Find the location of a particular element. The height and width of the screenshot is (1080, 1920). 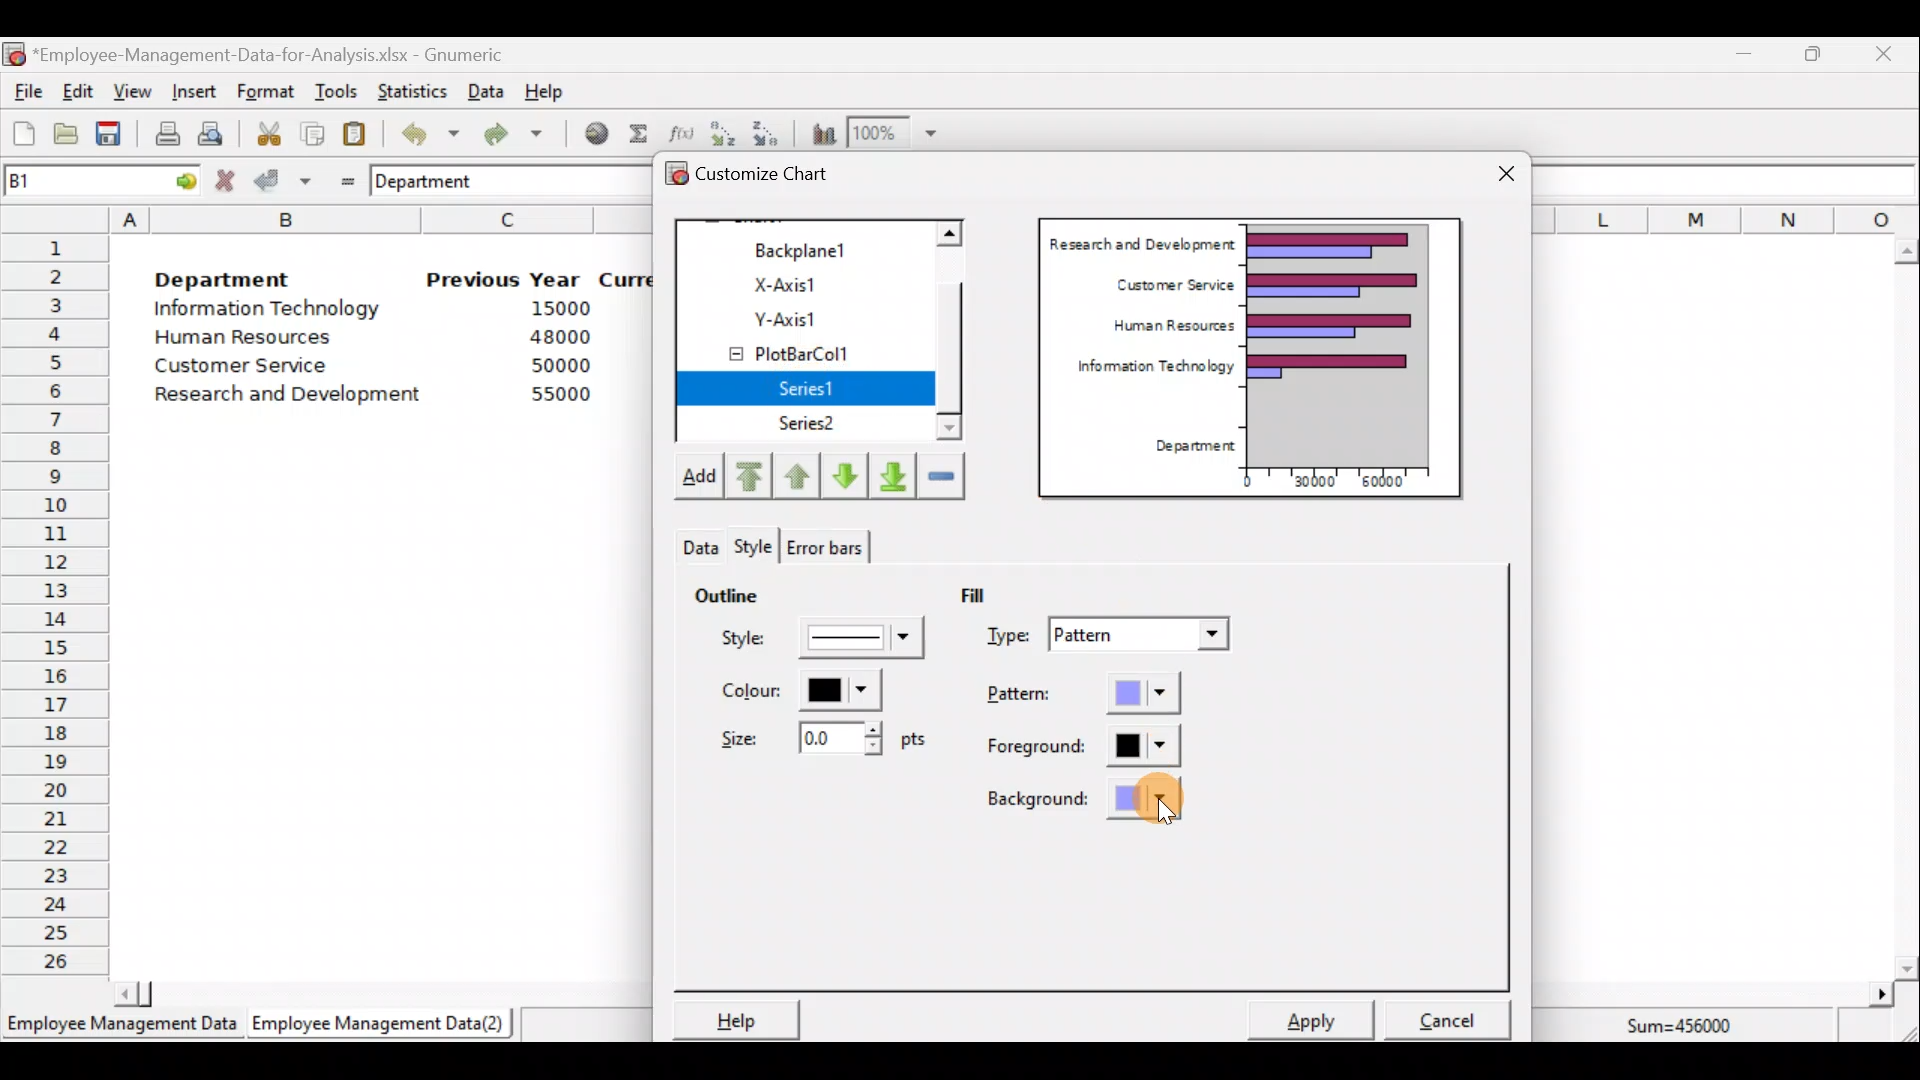

50000 is located at coordinates (566, 365).